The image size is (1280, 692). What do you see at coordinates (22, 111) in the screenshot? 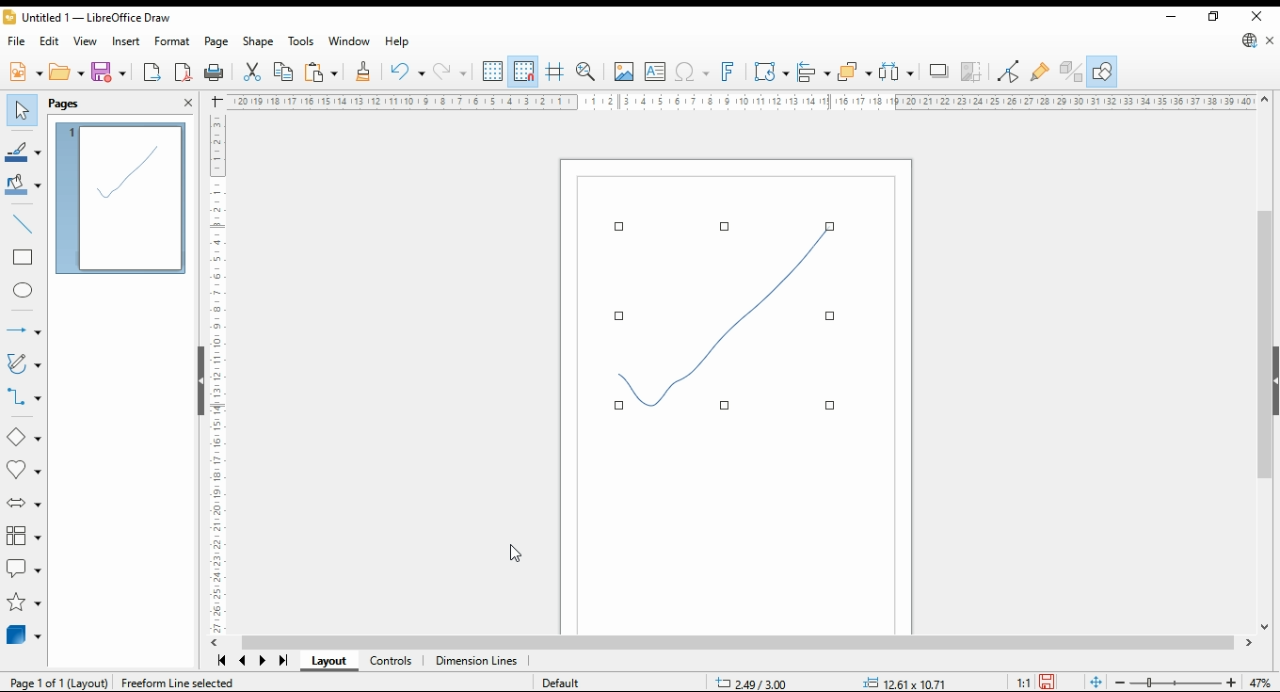
I see `select` at bounding box center [22, 111].